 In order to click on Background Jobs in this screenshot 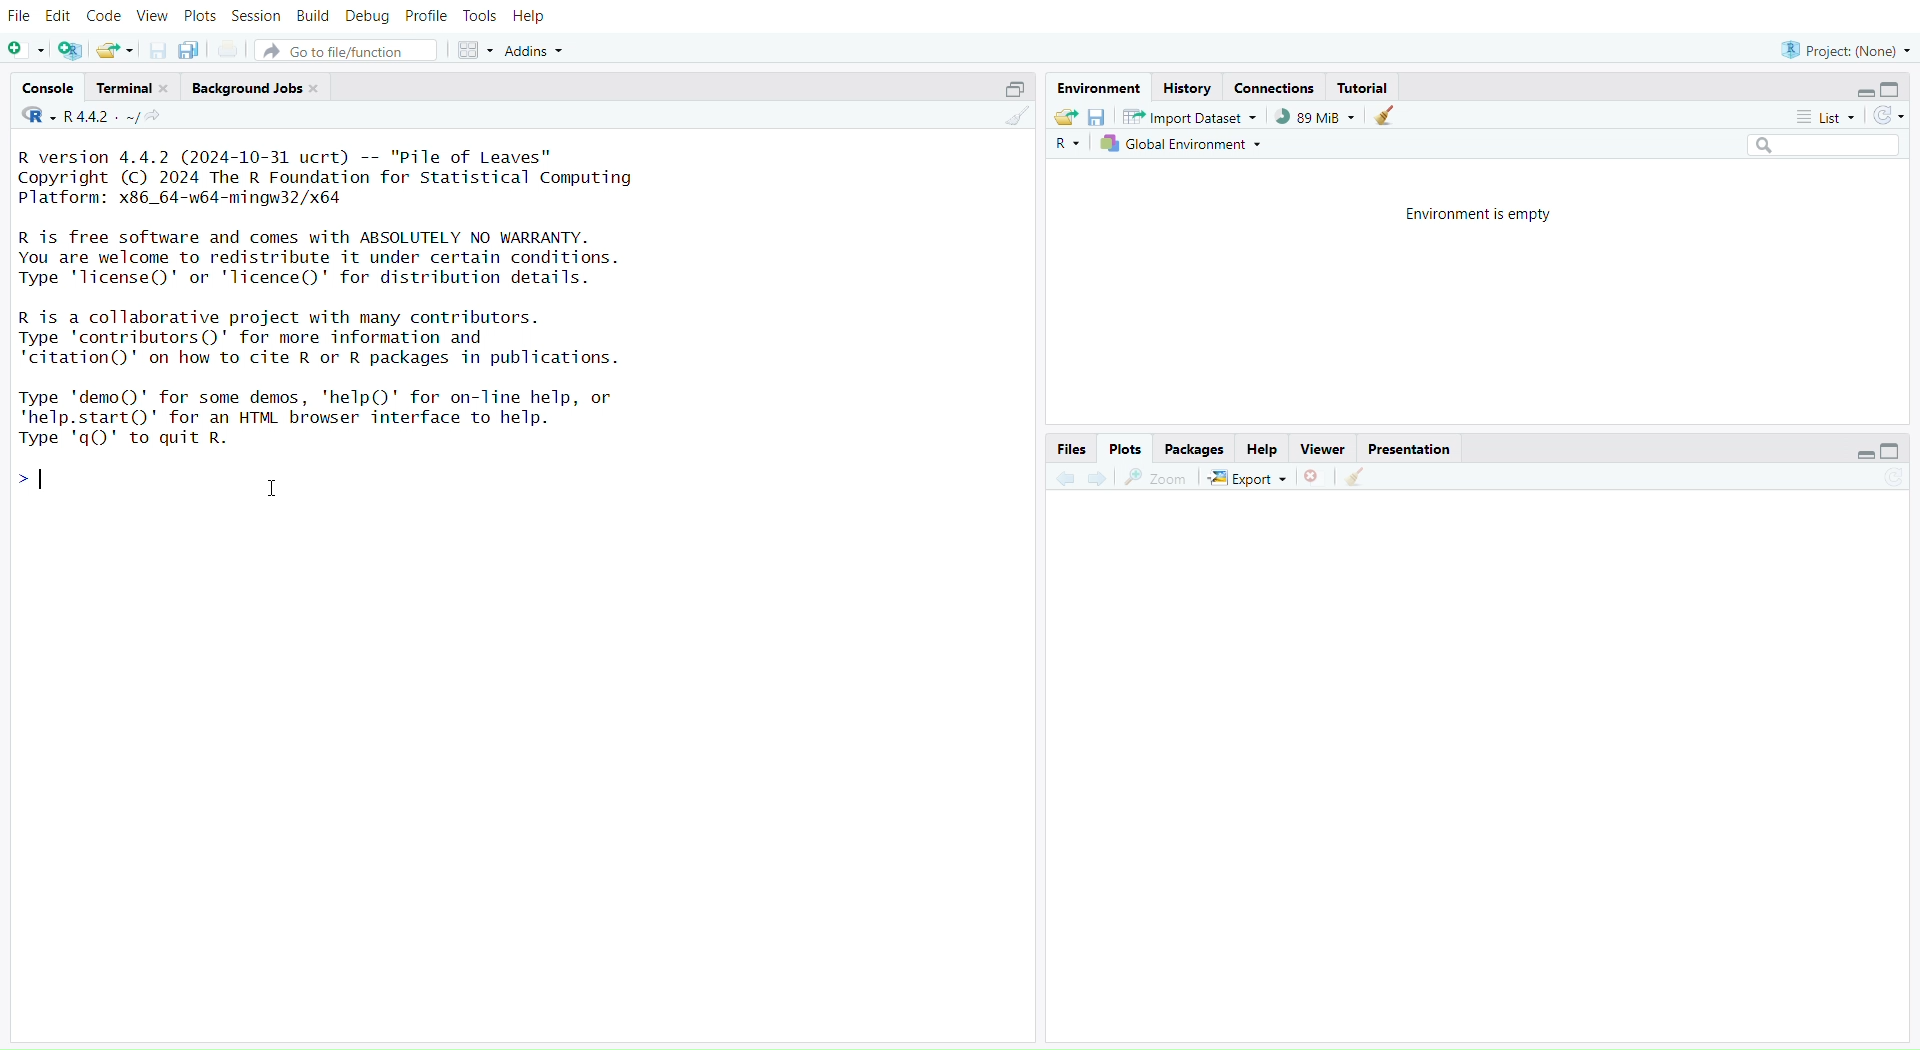, I will do `click(256, 84)`.